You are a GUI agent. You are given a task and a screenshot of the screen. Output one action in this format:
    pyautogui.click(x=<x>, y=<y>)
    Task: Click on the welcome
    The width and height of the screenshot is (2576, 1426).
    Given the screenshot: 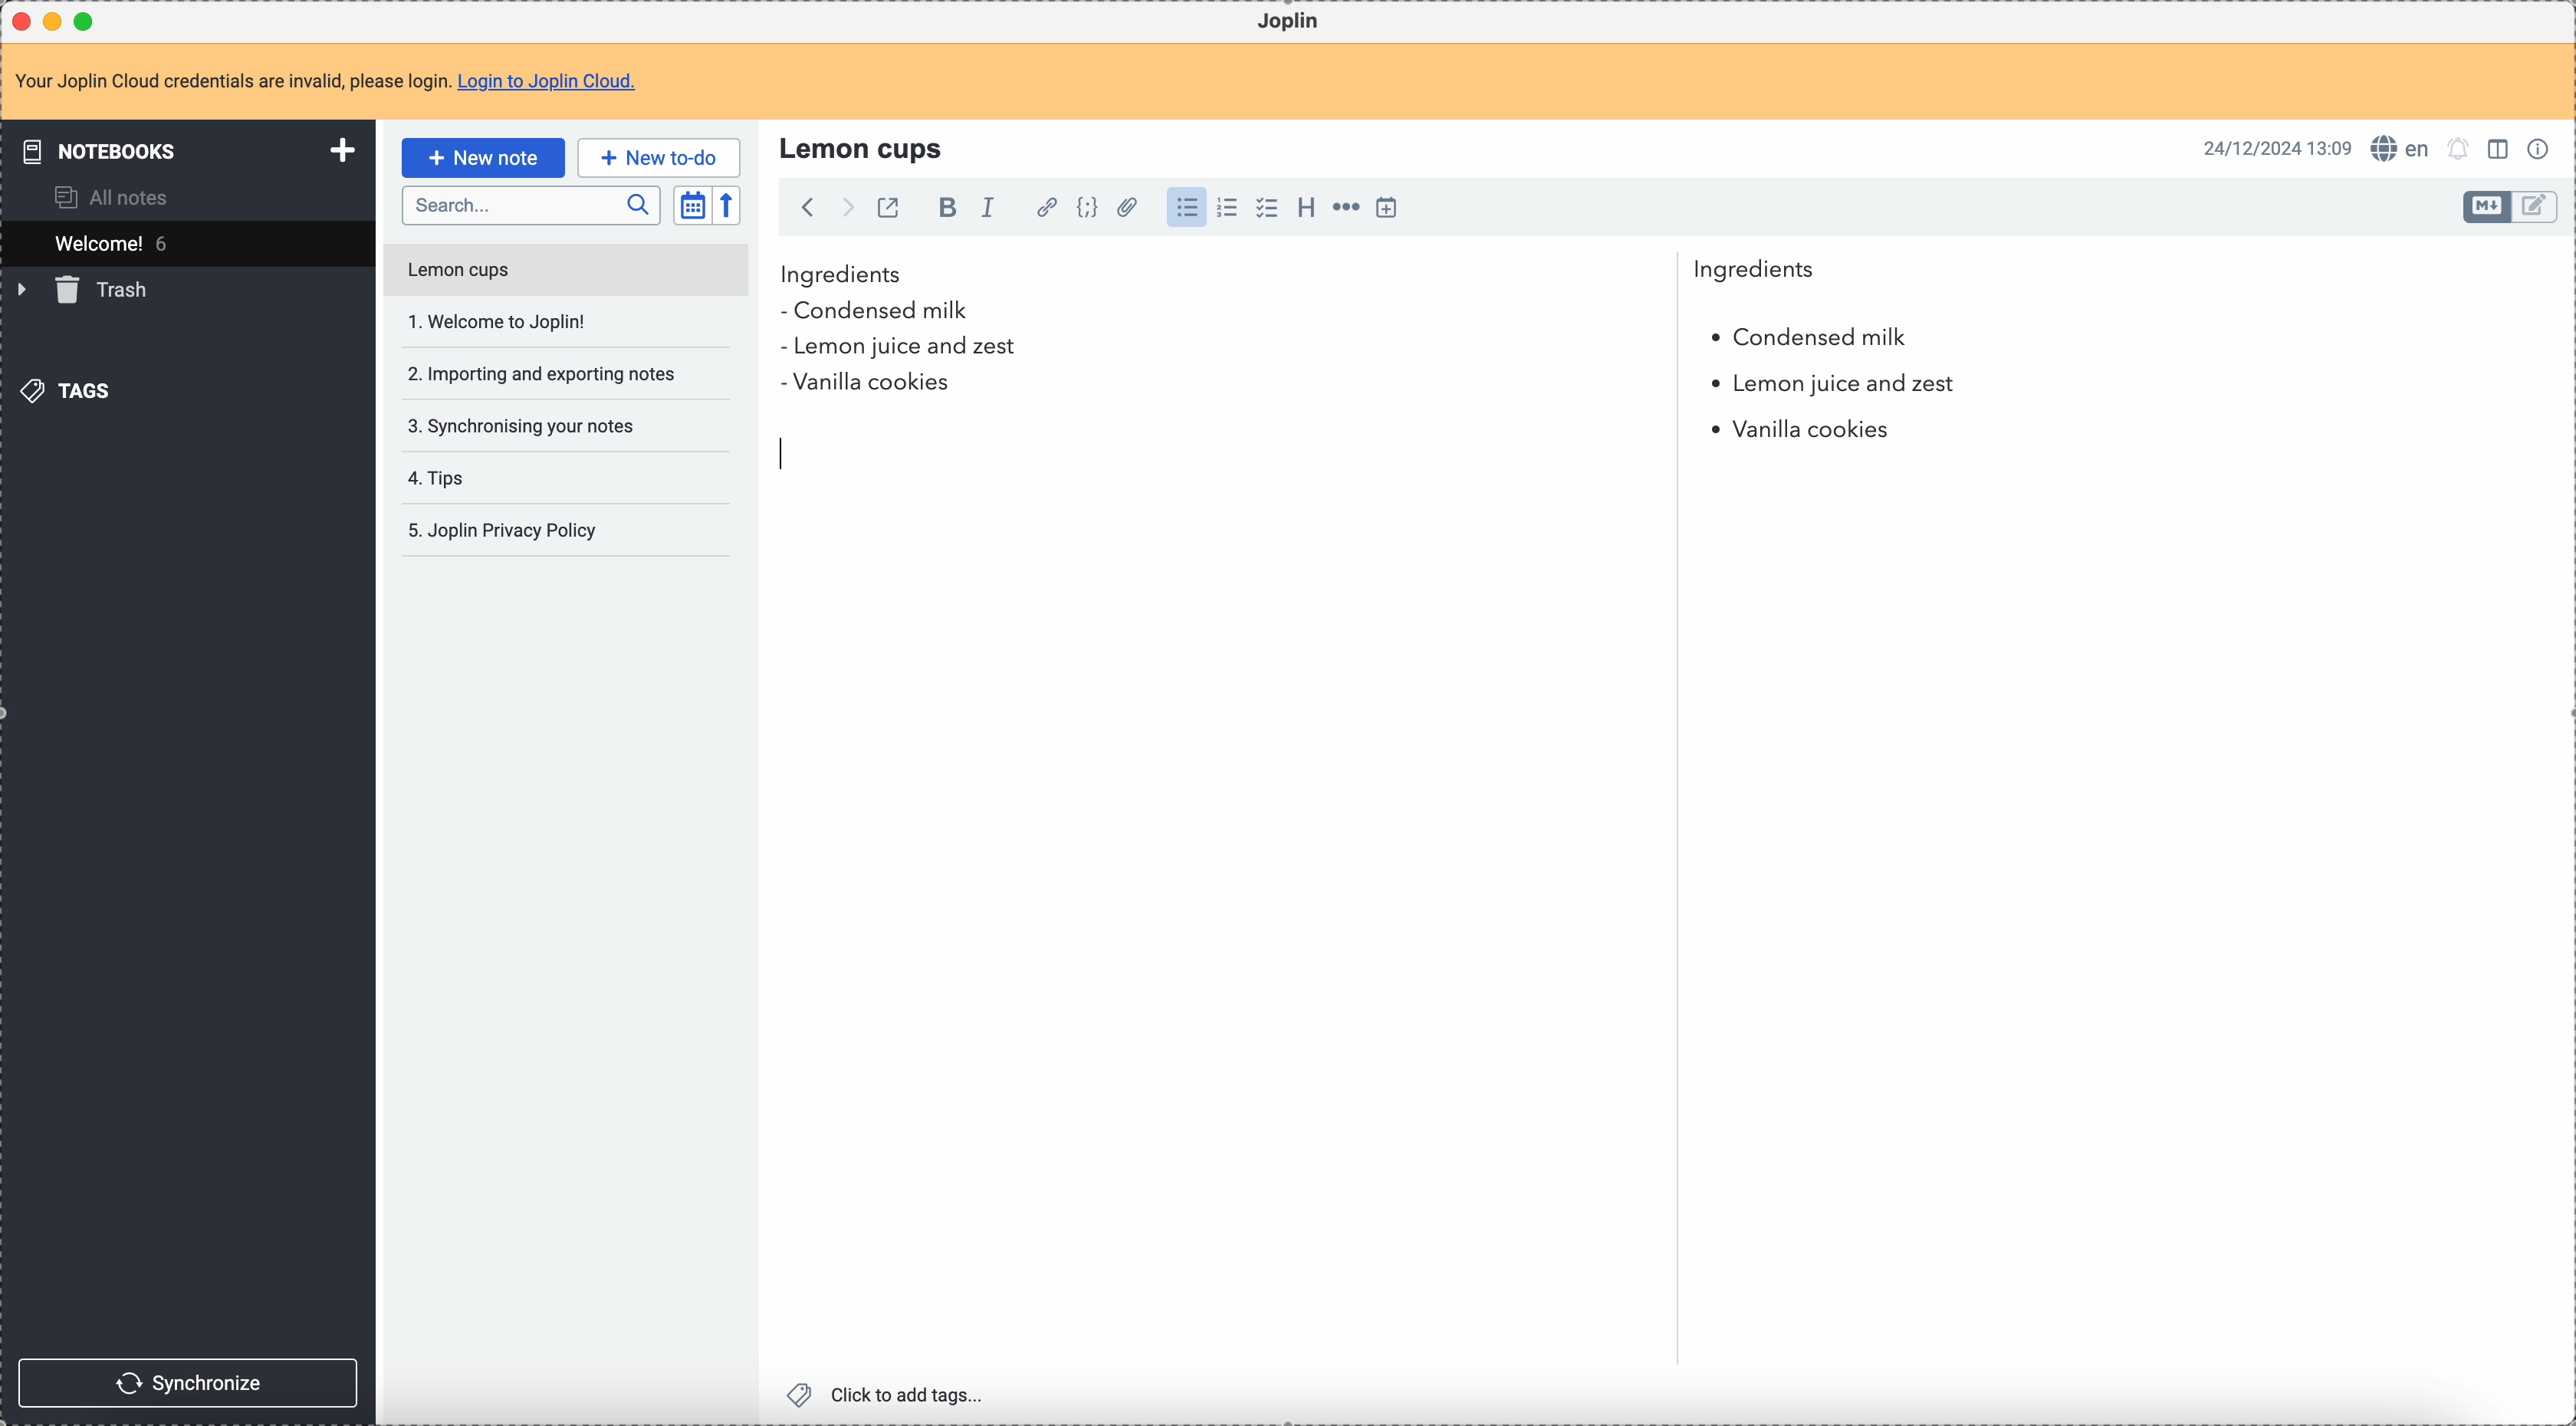 What is the action you would take?
    pyautogui.click(x=187, y=243)
    